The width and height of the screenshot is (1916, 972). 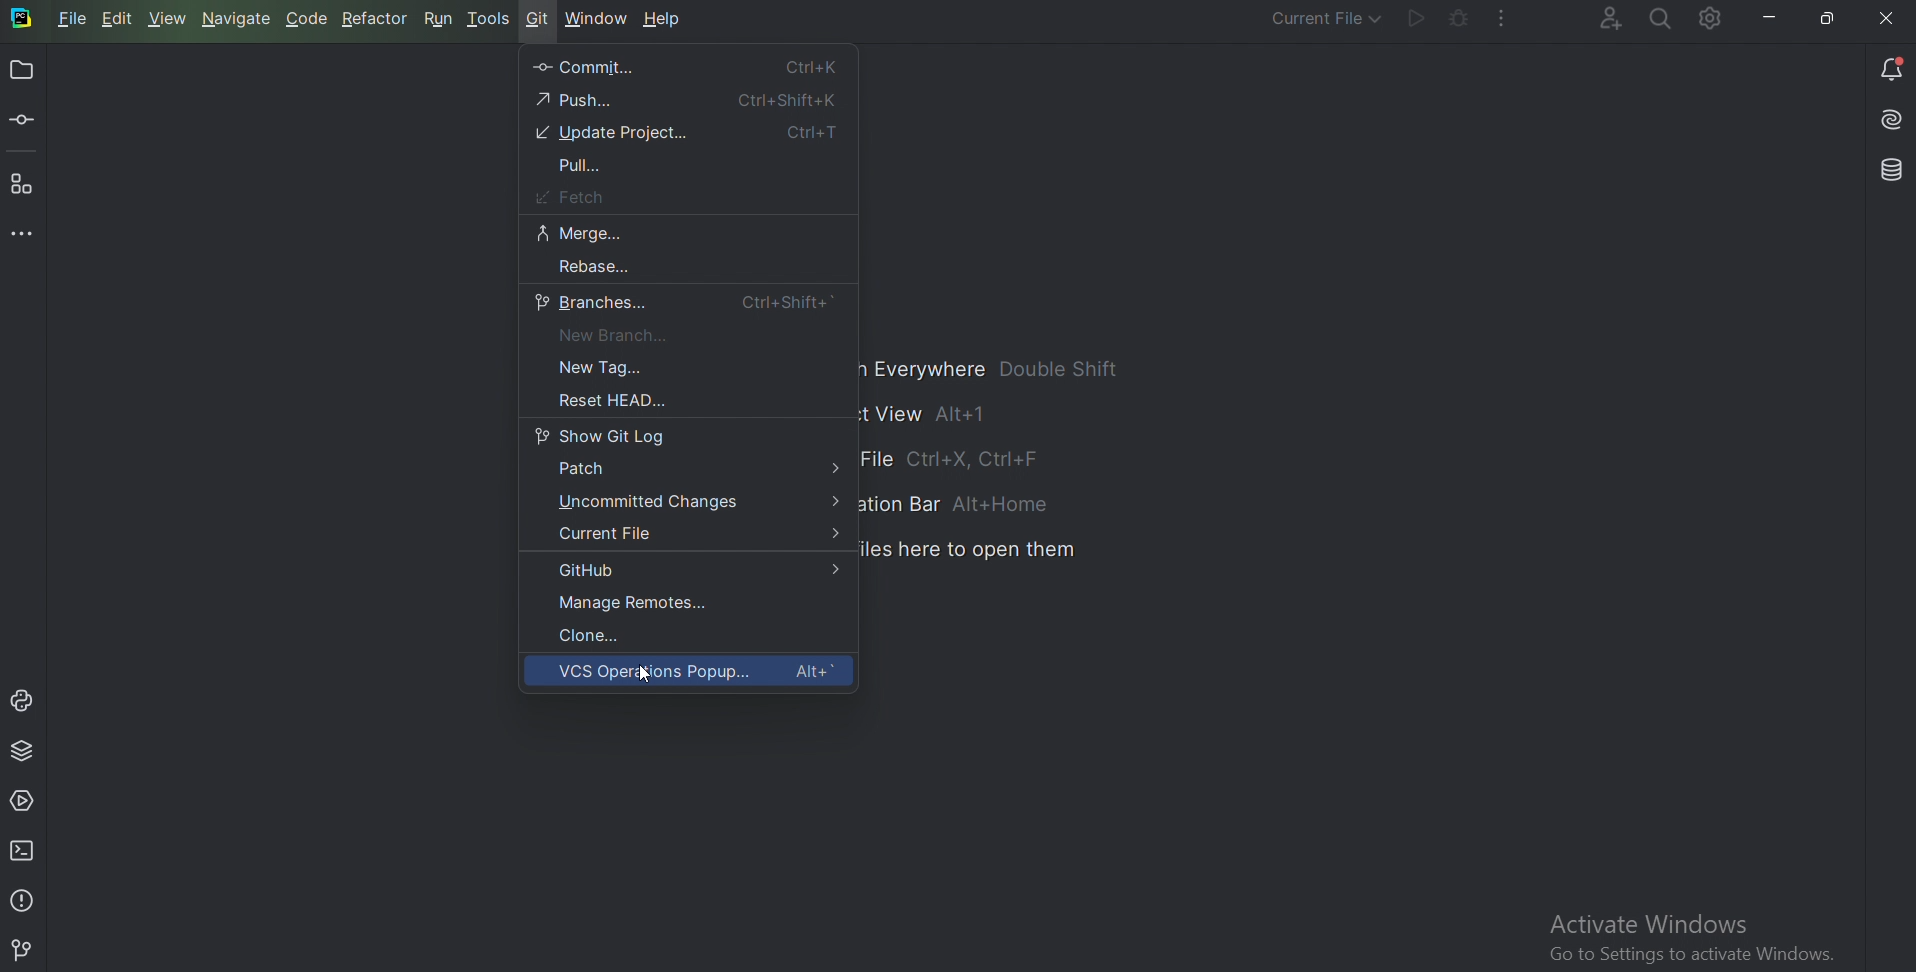 I want to click on Update project, so click(x=690, y=133).